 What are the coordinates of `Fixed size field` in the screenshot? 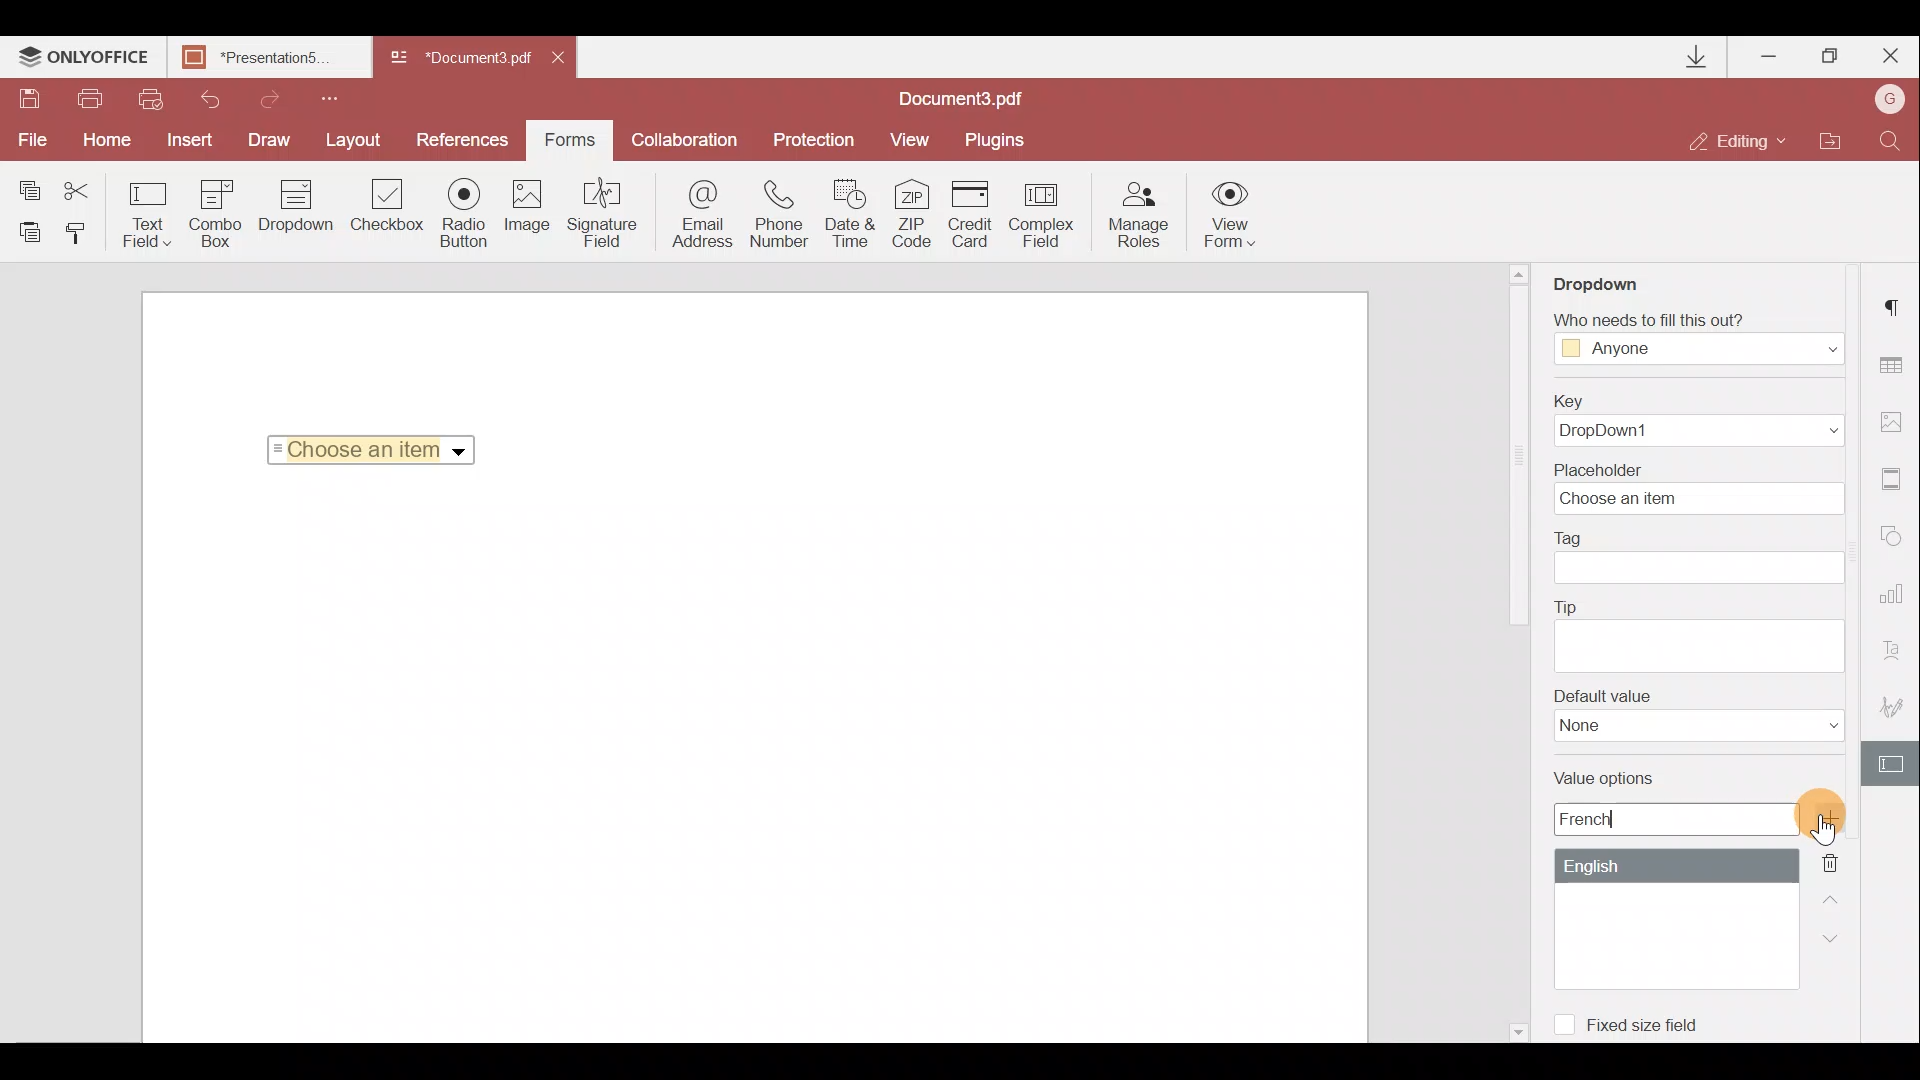 It's located at (1636, 1021).